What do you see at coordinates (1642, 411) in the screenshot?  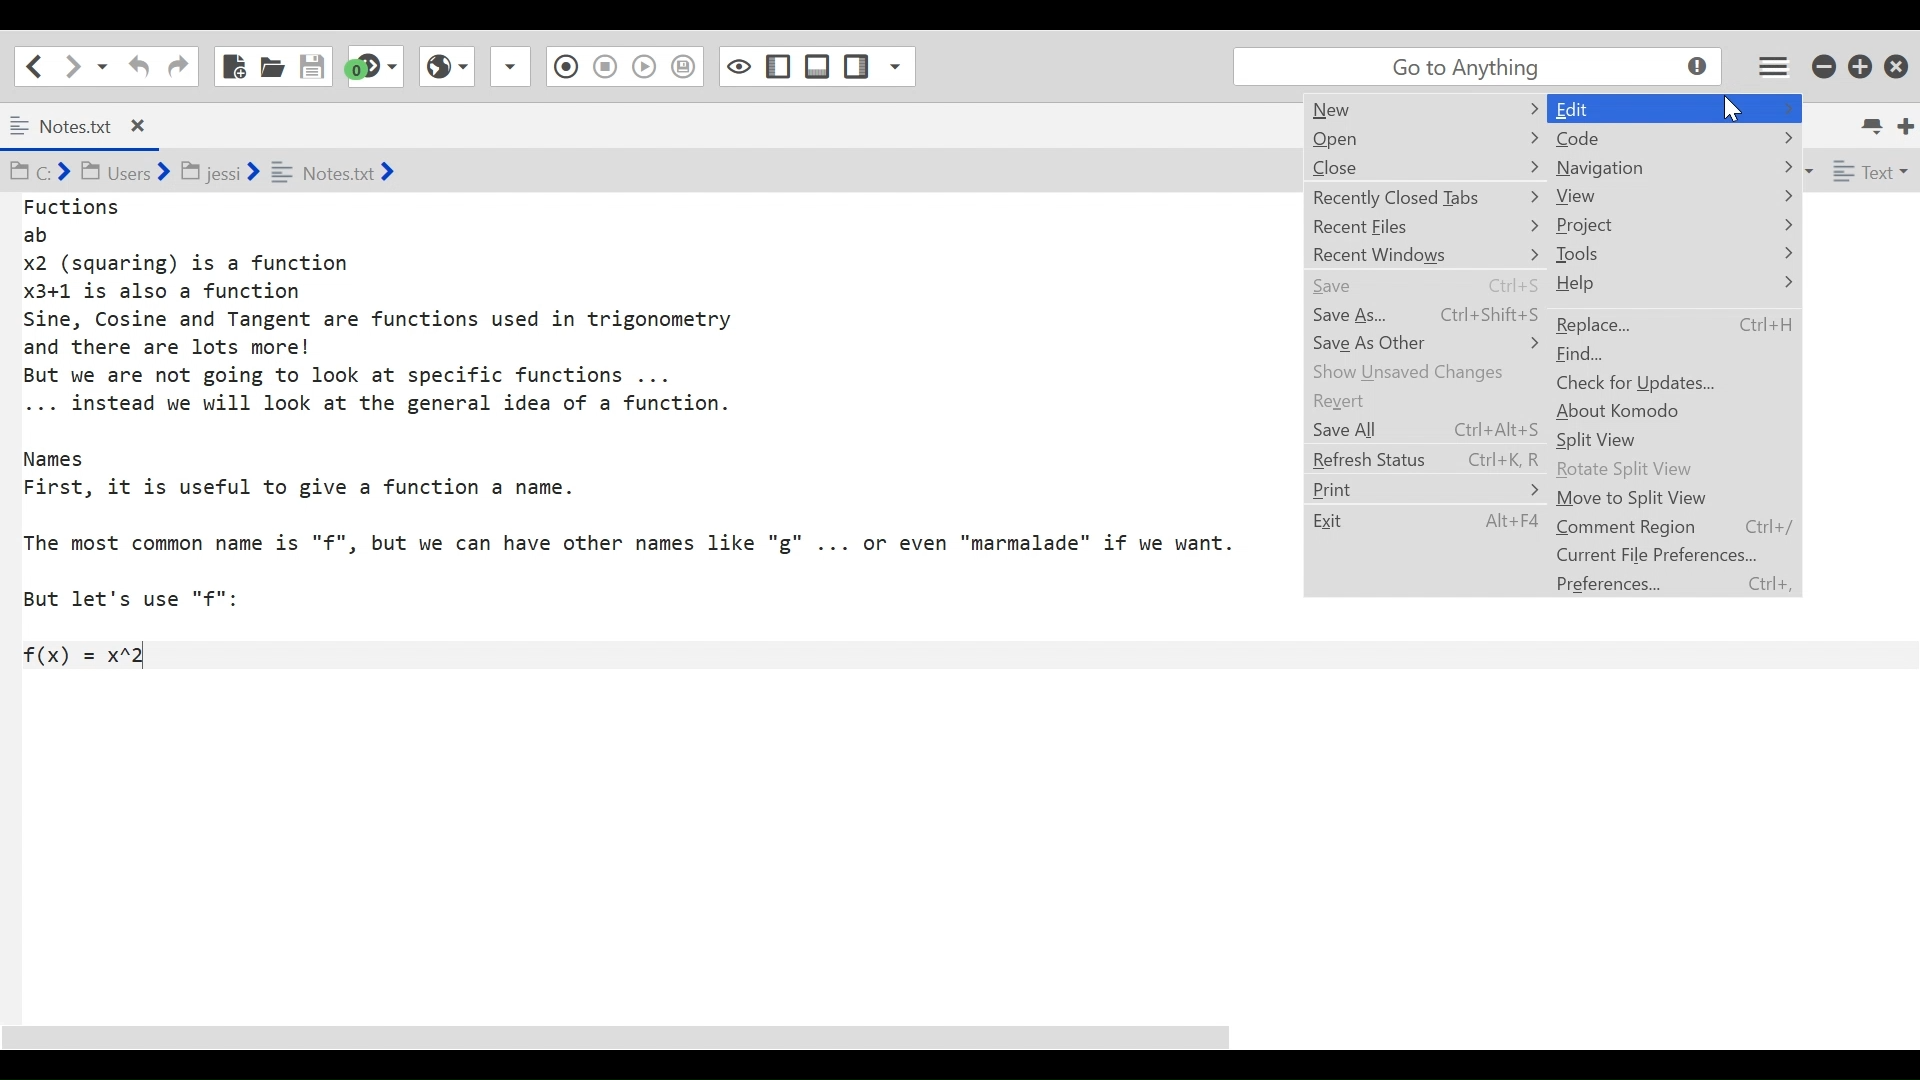 I see `about Komodo` at bounding box center [1642, 411].